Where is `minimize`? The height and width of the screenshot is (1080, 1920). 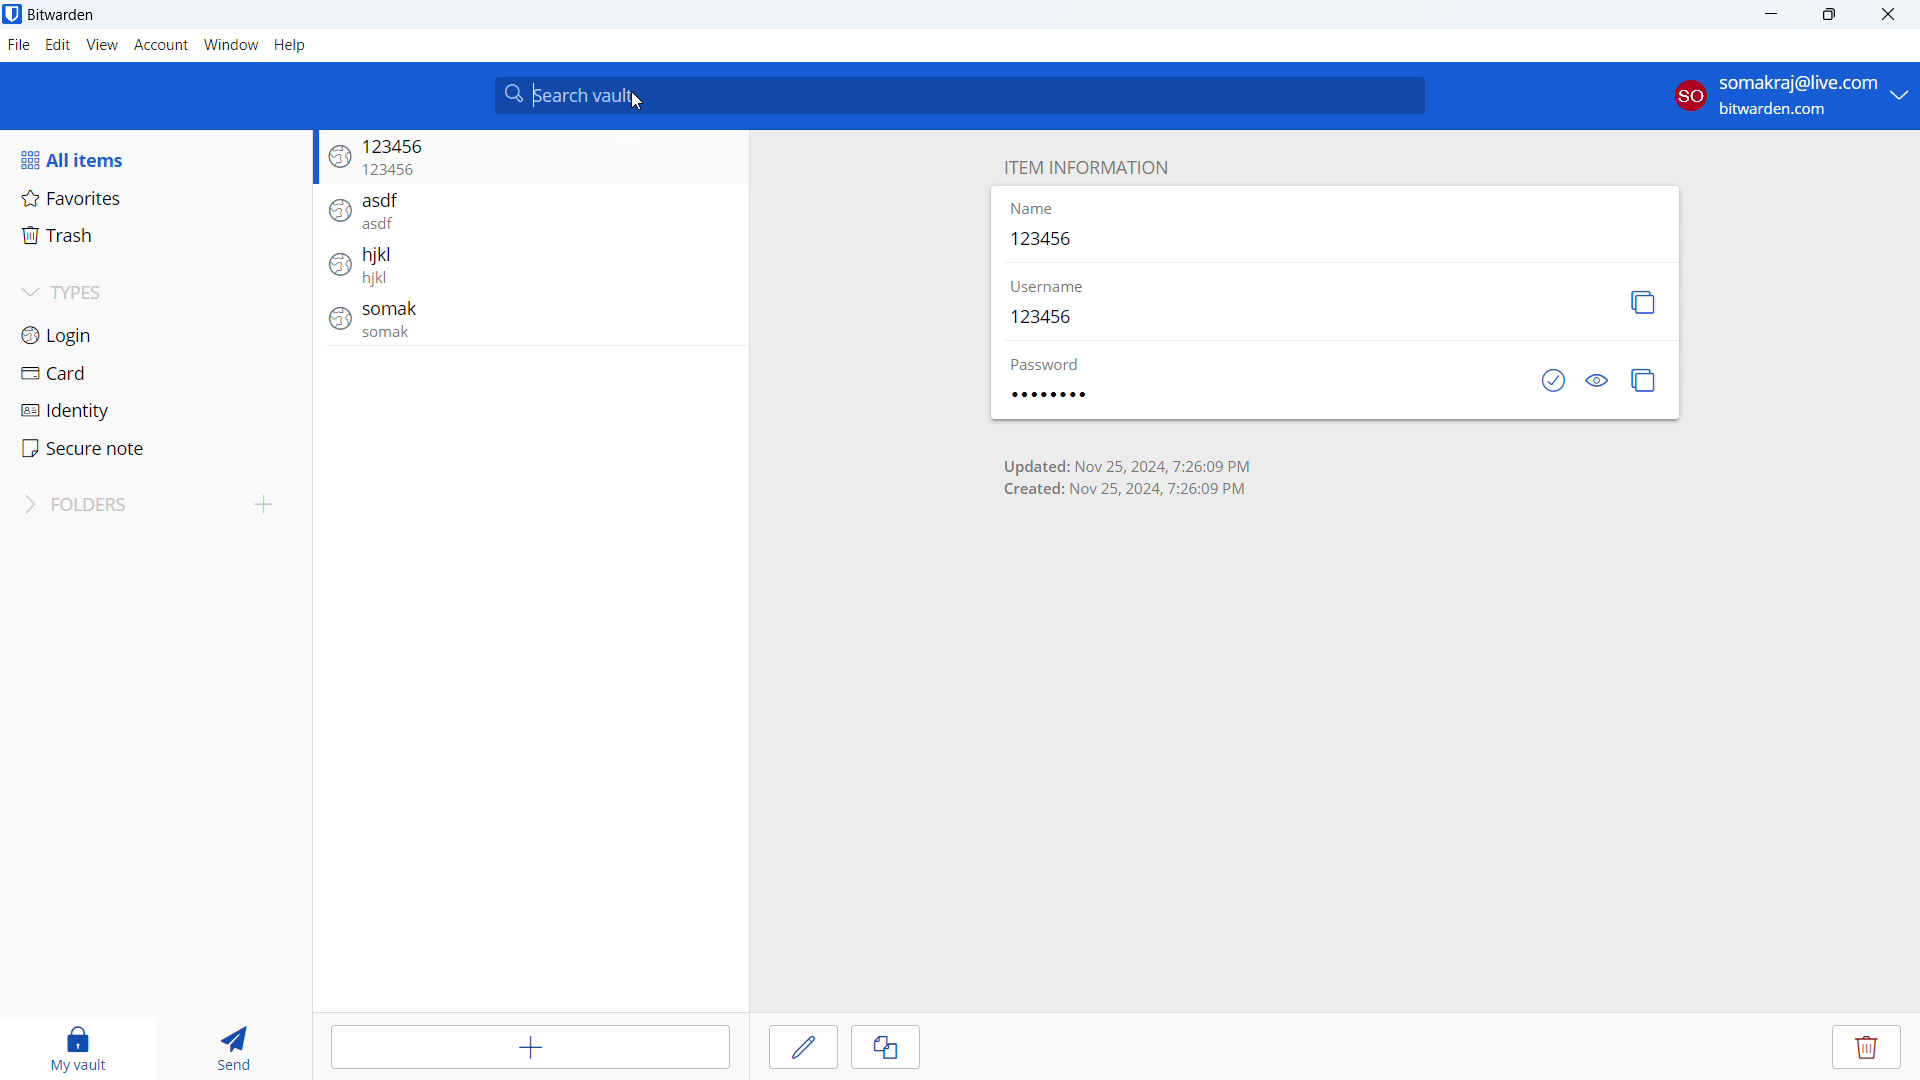
minimize is located at coordinates (1769, 15).